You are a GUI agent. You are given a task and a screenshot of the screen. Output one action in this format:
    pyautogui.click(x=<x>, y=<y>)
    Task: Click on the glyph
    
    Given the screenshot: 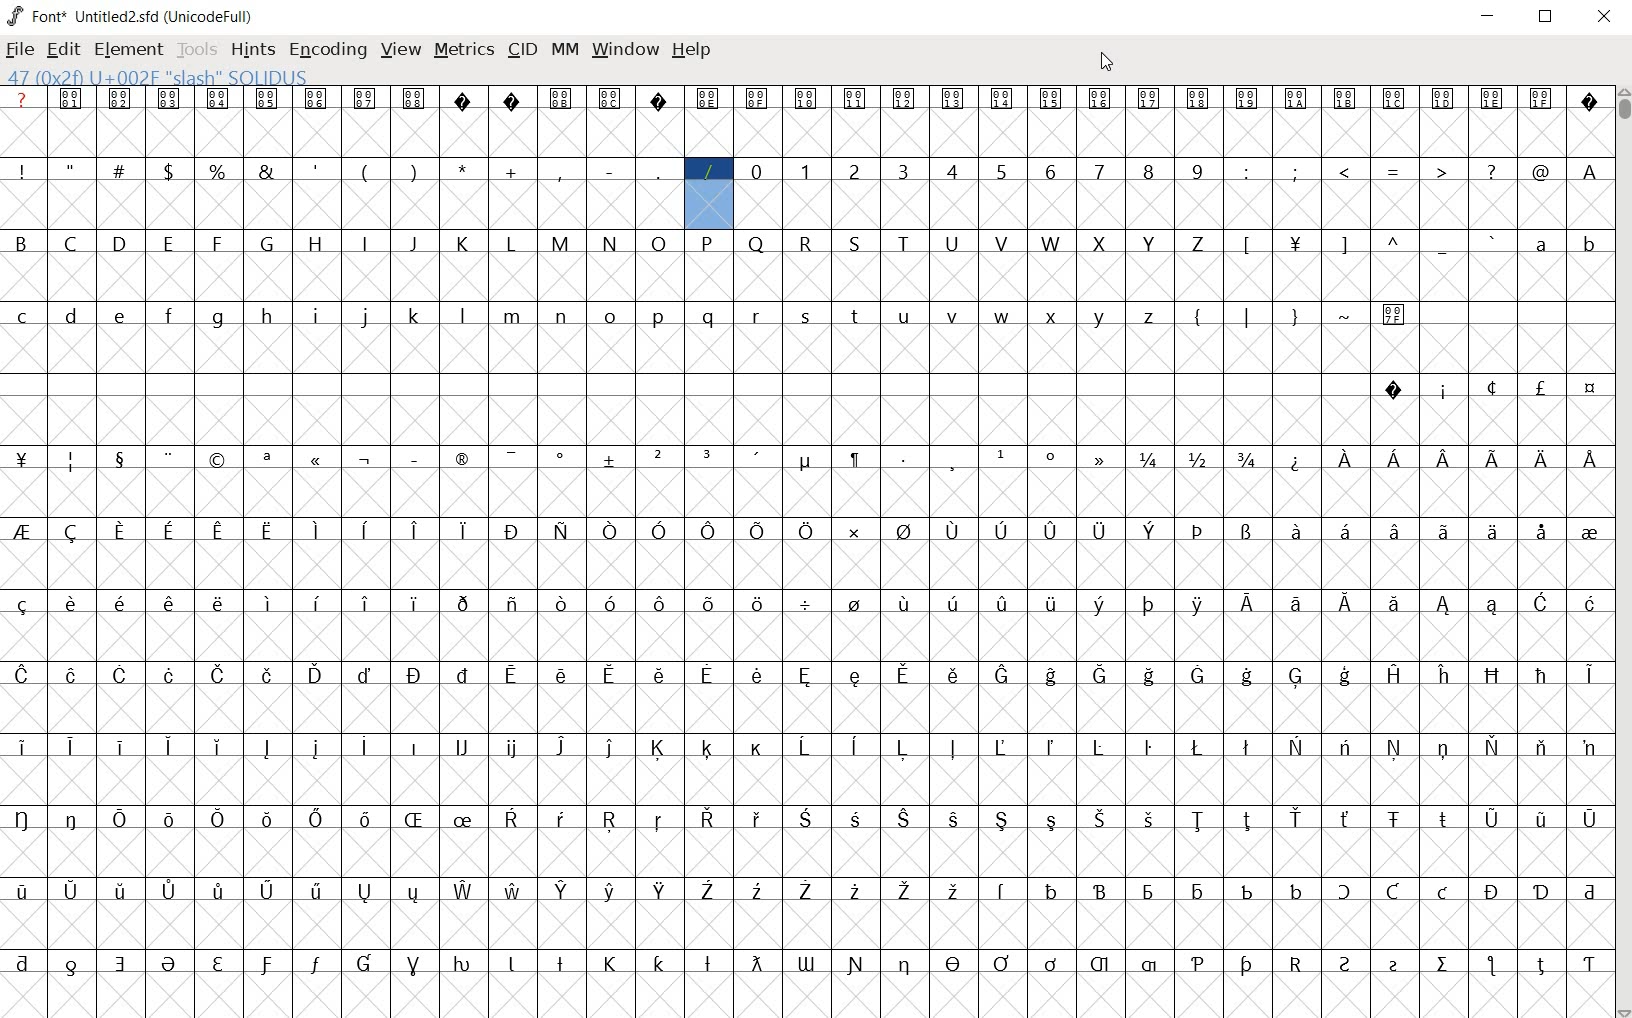 What is the action you would take?
    pyautogui.click(x=1589, y=893)
    